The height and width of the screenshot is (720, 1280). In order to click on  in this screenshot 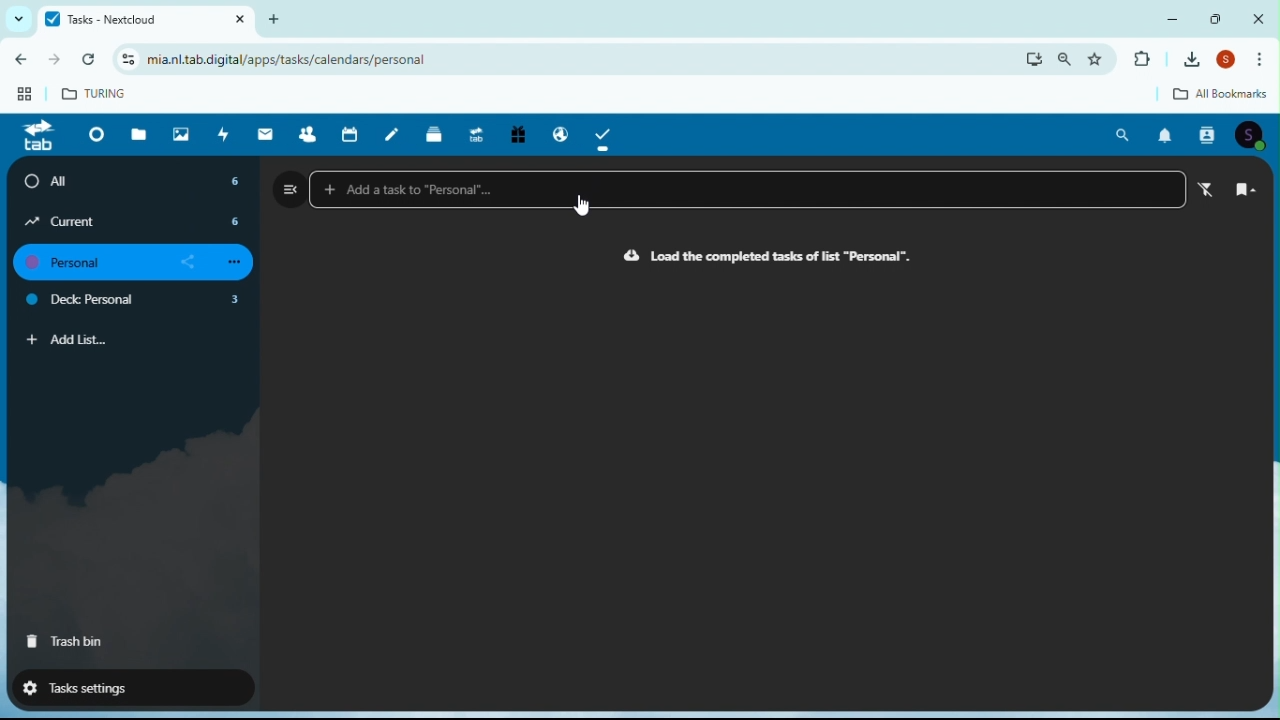, I will do `click(37, 137)`.